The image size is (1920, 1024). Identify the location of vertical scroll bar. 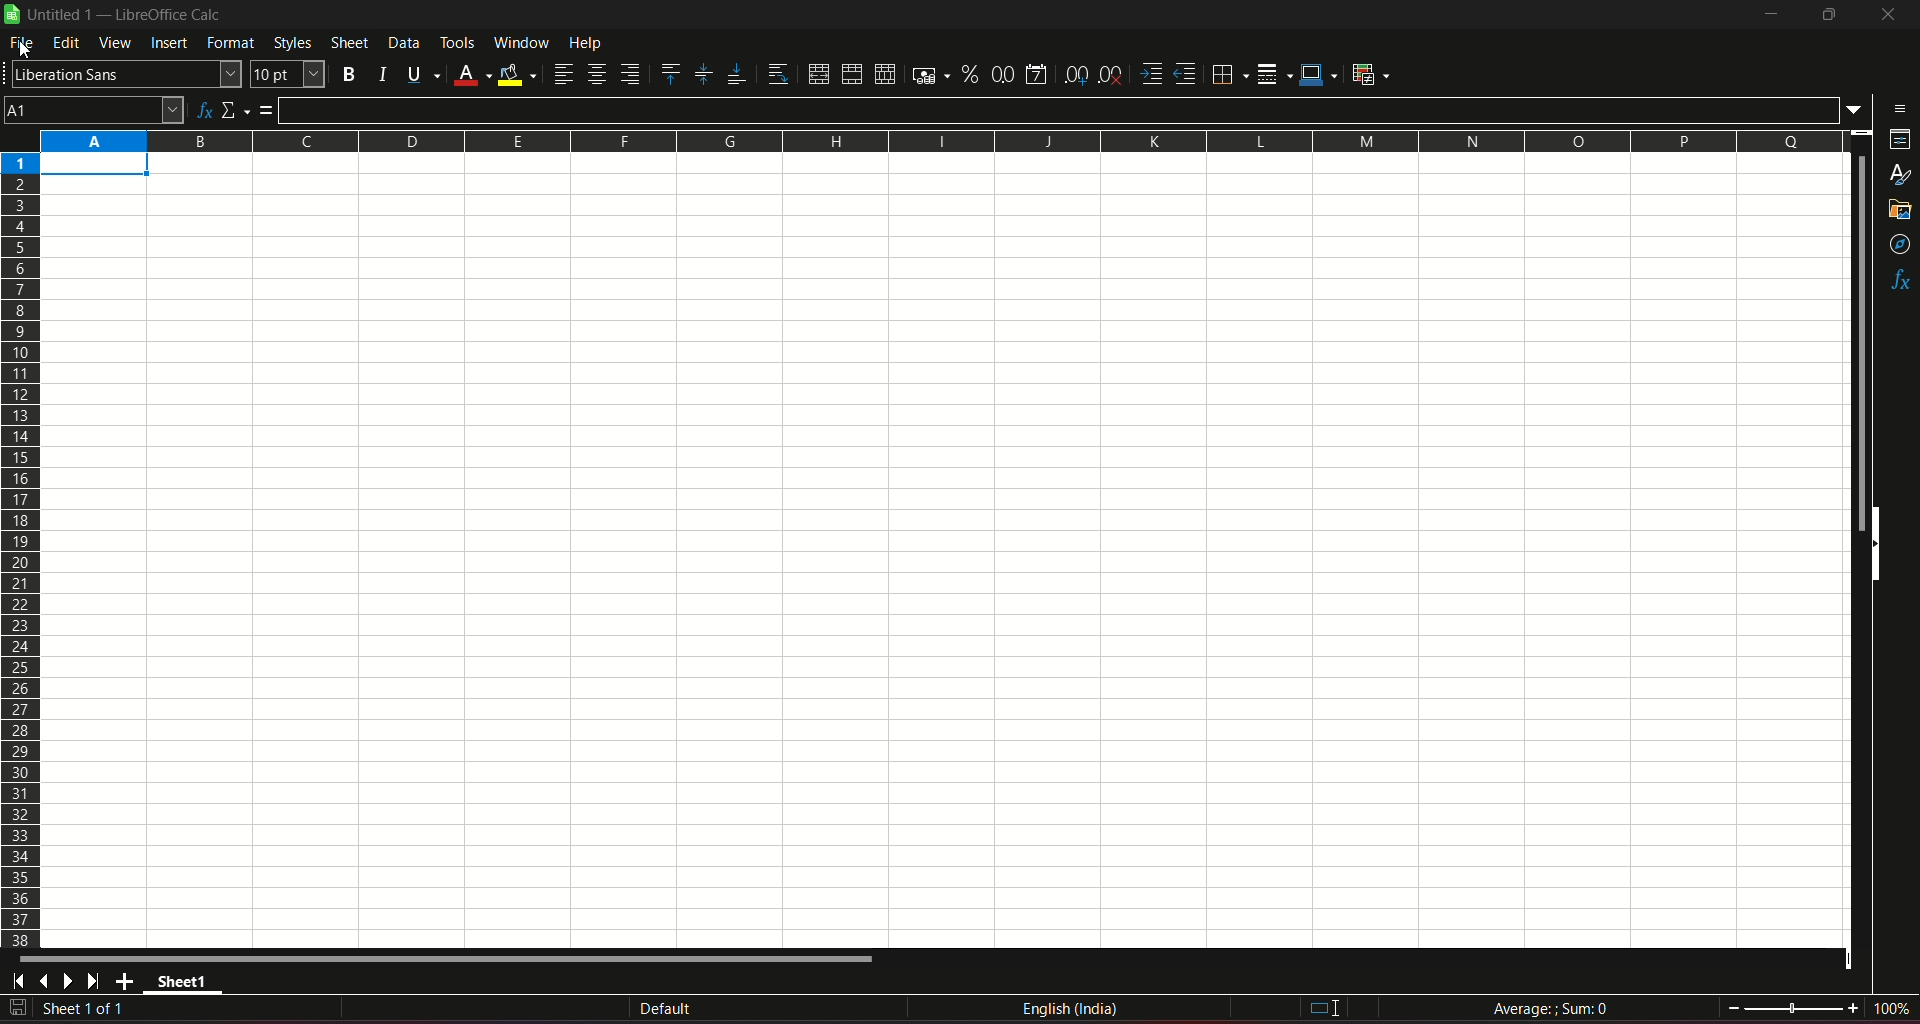
(1859, 343).